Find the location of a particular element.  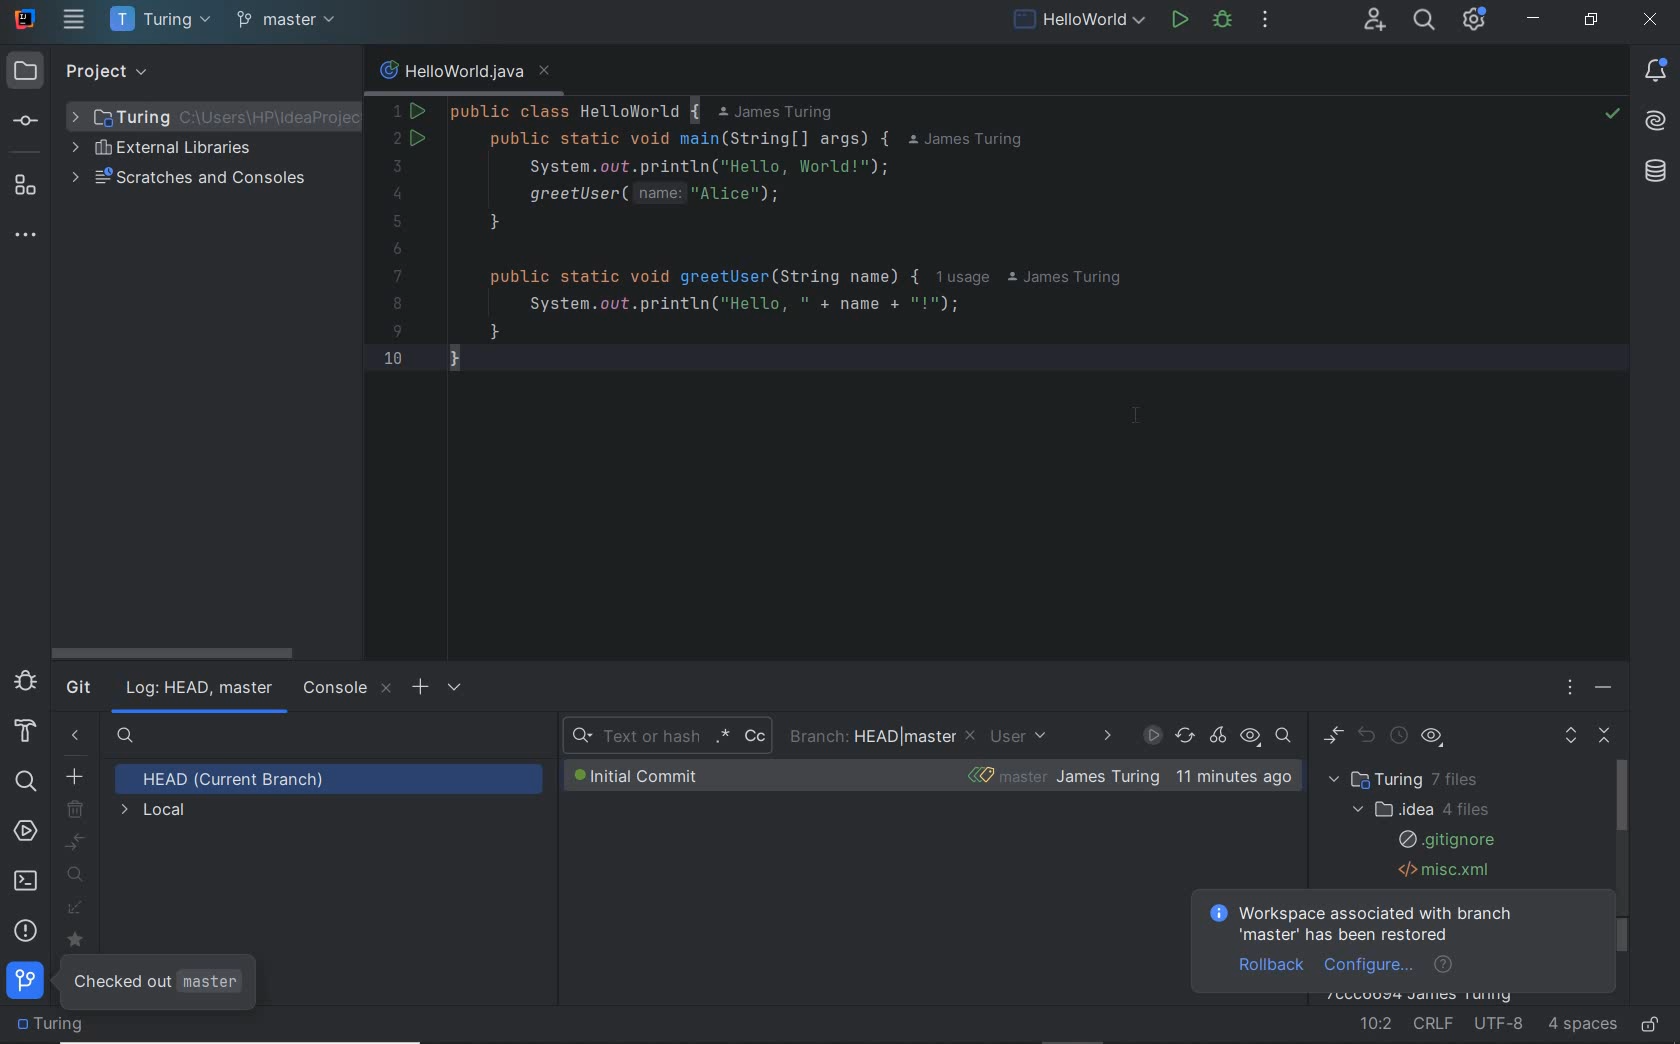

mark/unmark favorites is located at coordinates (79, 941).